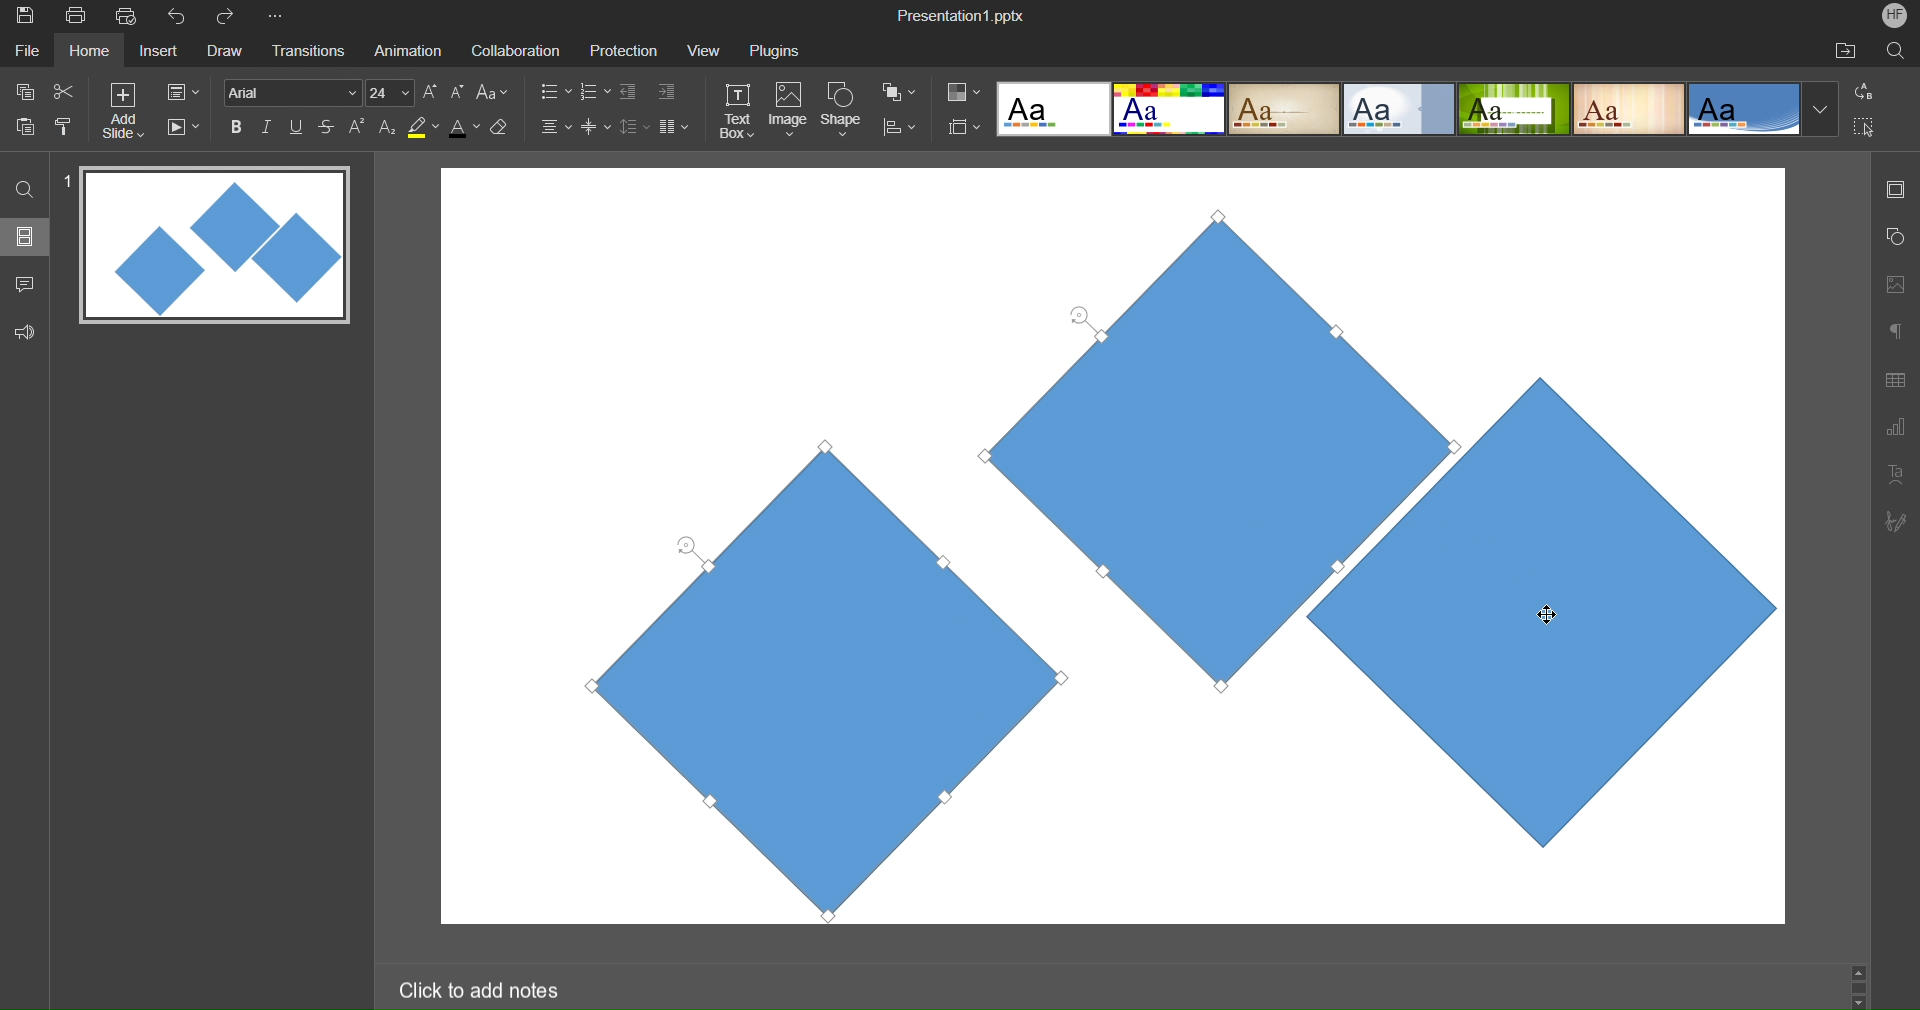  I want to click on Line Spacing, so click(633, 128).